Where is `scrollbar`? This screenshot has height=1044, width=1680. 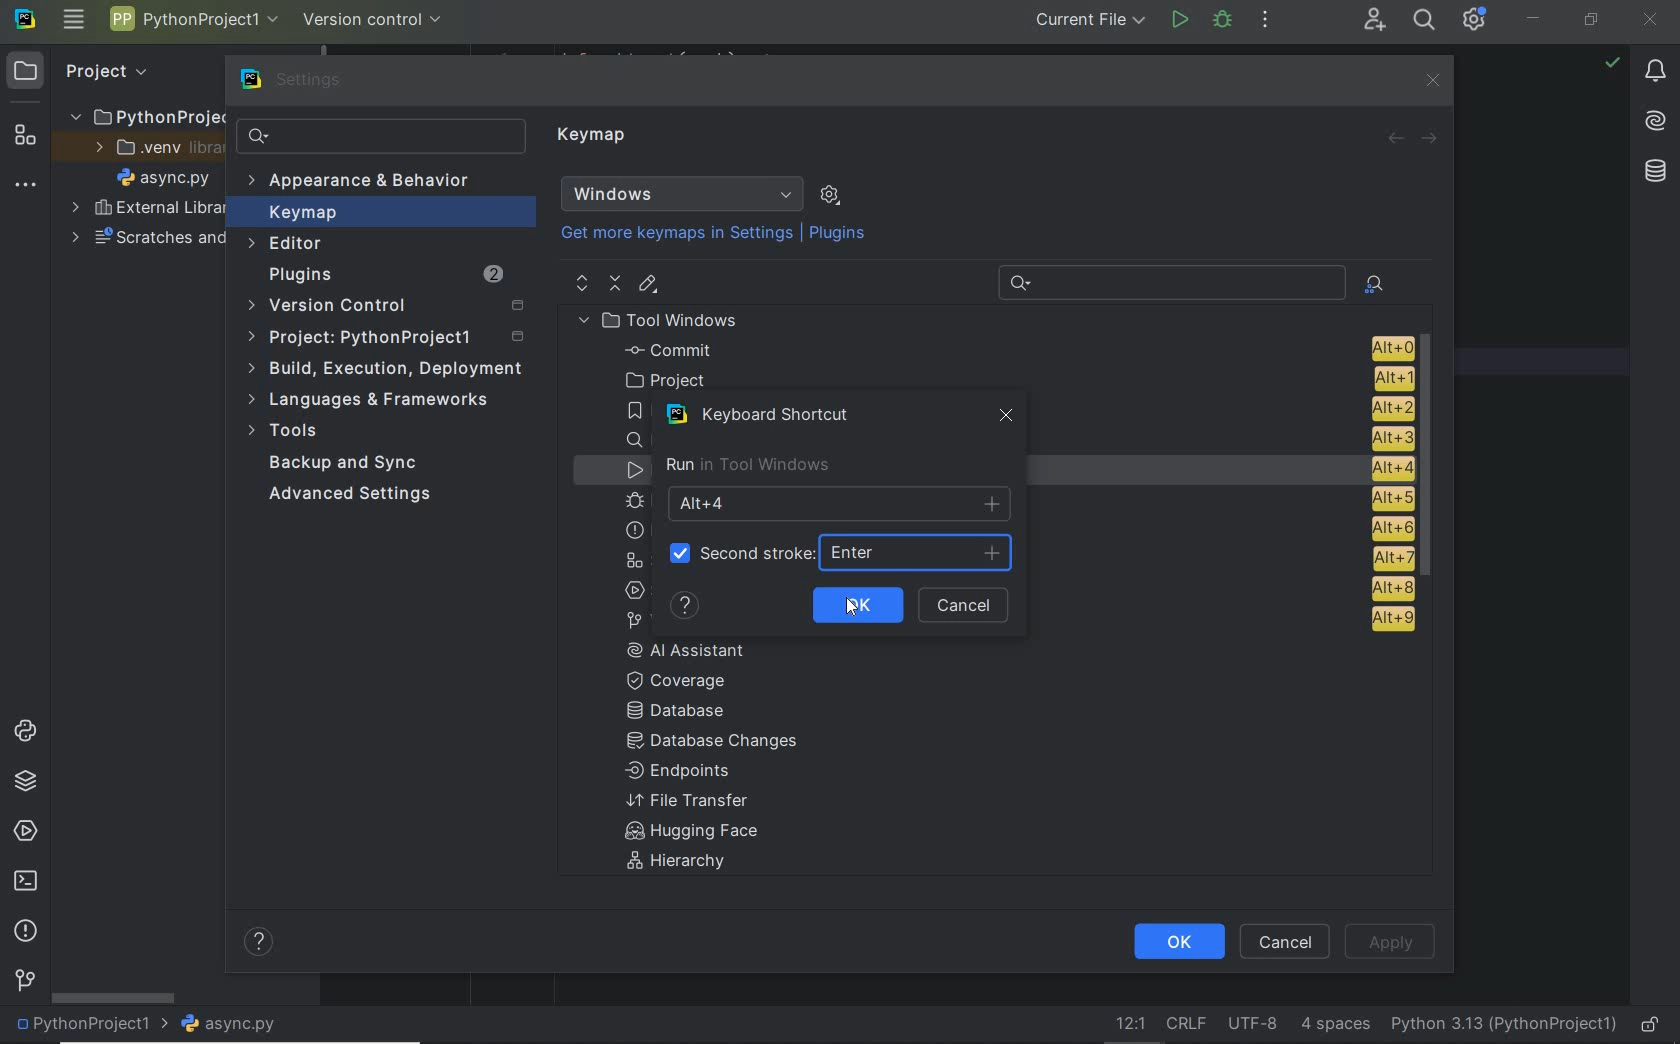
scrollbar is located at coordinates (1432, 459).